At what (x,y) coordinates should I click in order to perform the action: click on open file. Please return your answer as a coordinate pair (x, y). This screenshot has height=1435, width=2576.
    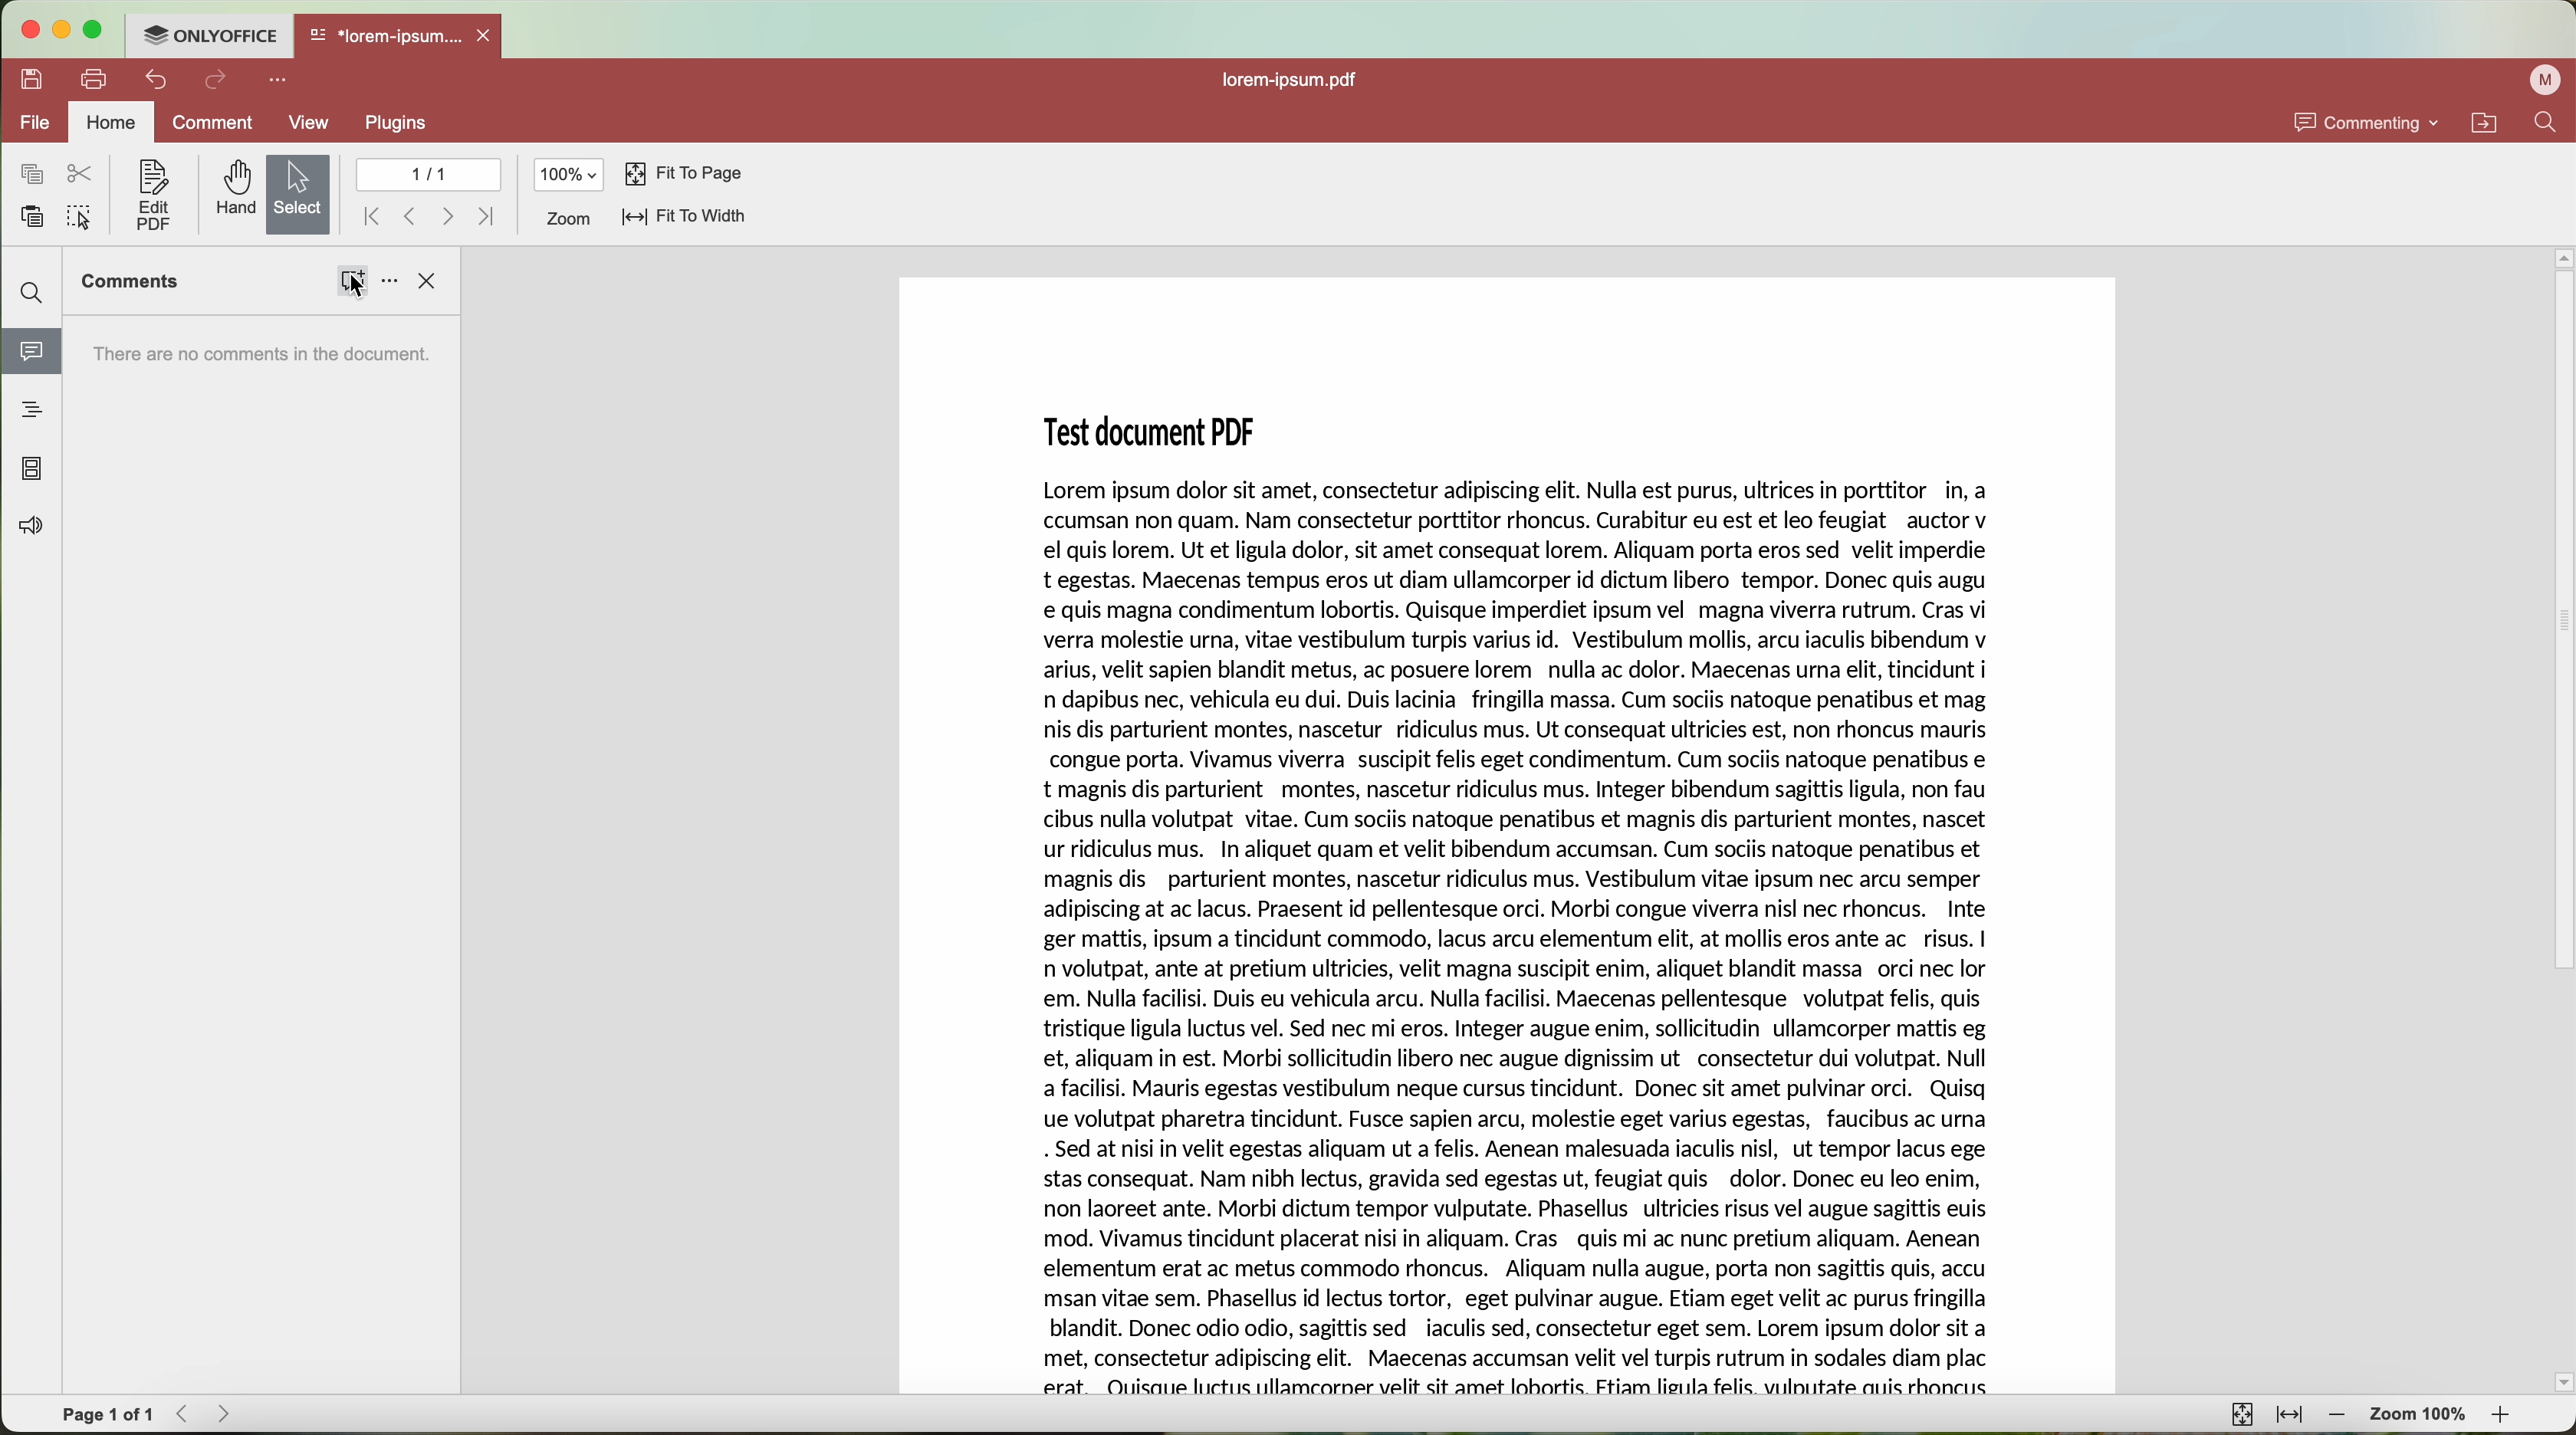
    Looking at the image, I should click on (401, 37).